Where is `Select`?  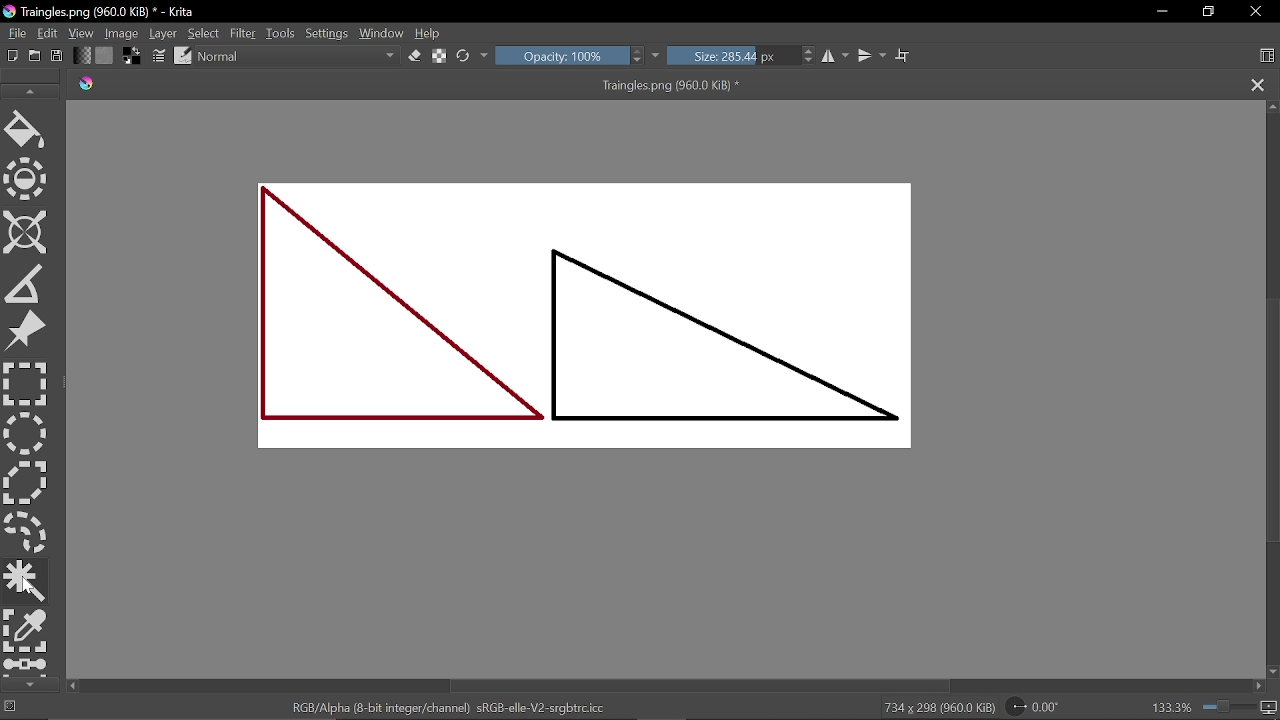 Select is located at coordinates (205, 32).